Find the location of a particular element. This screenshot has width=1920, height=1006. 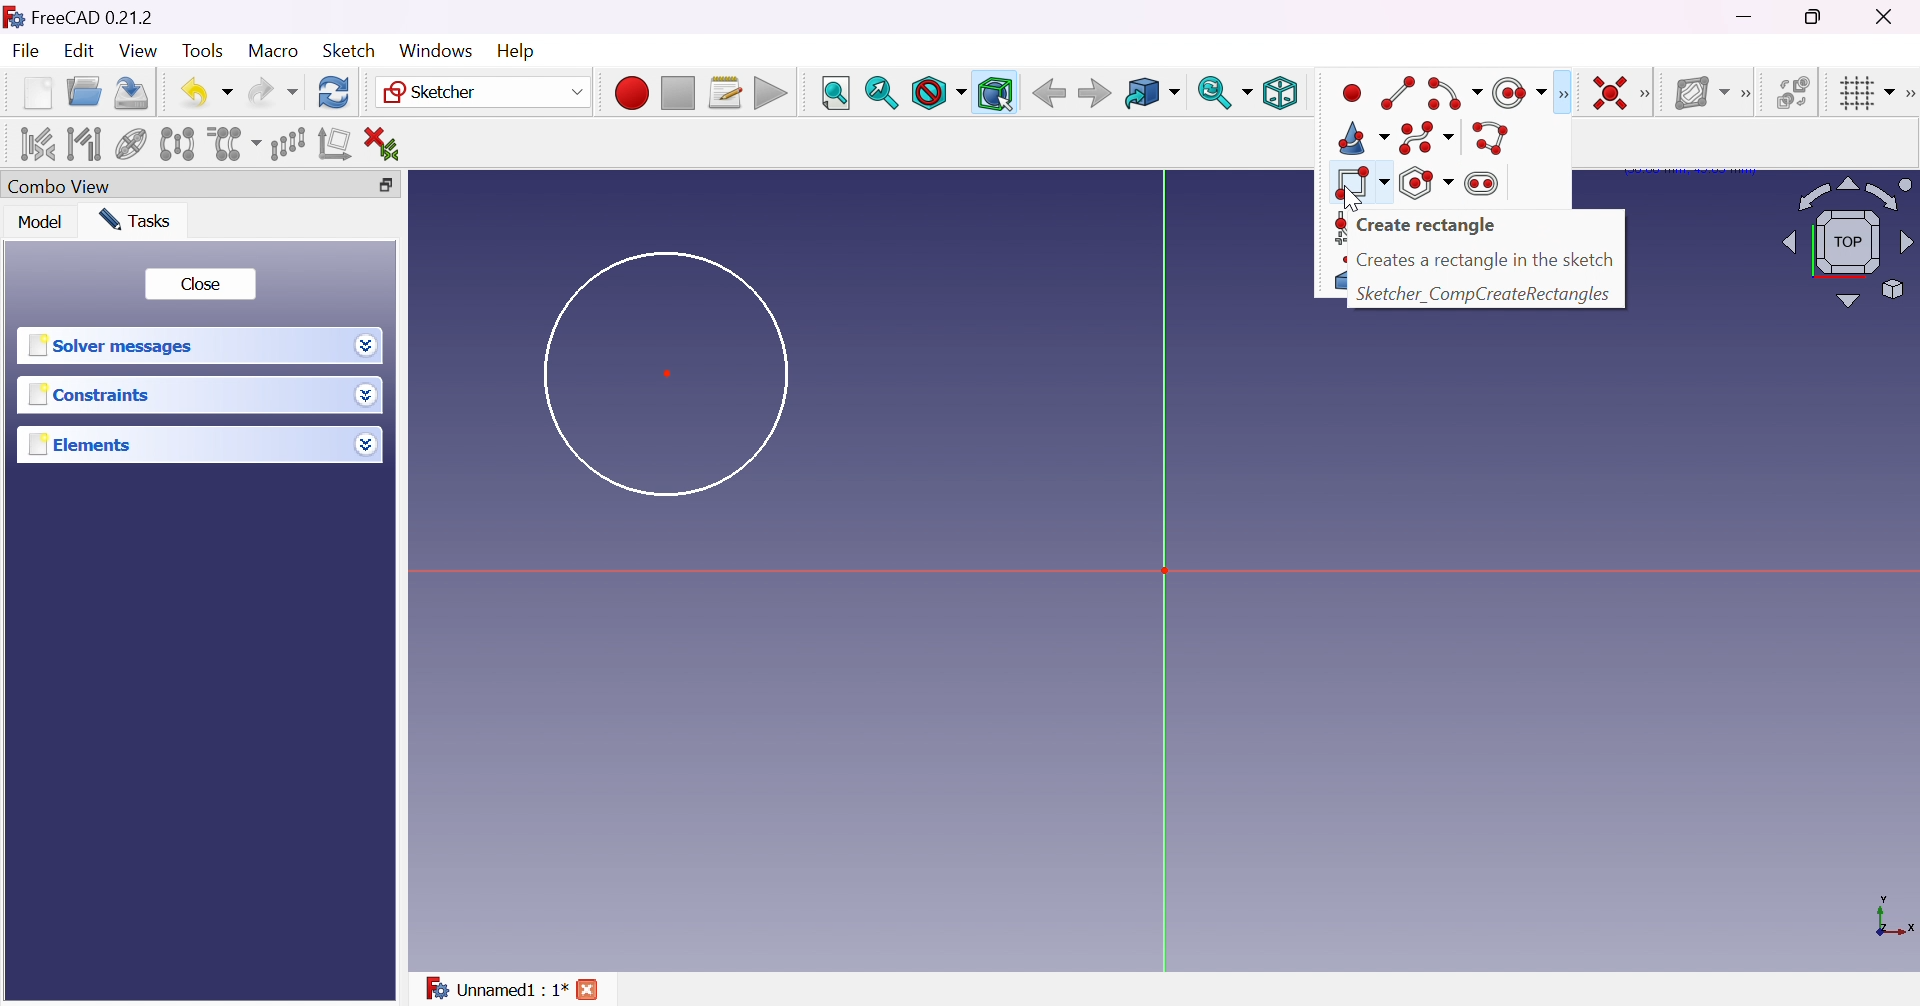

Execute macro is located at coordinates (771, 96).